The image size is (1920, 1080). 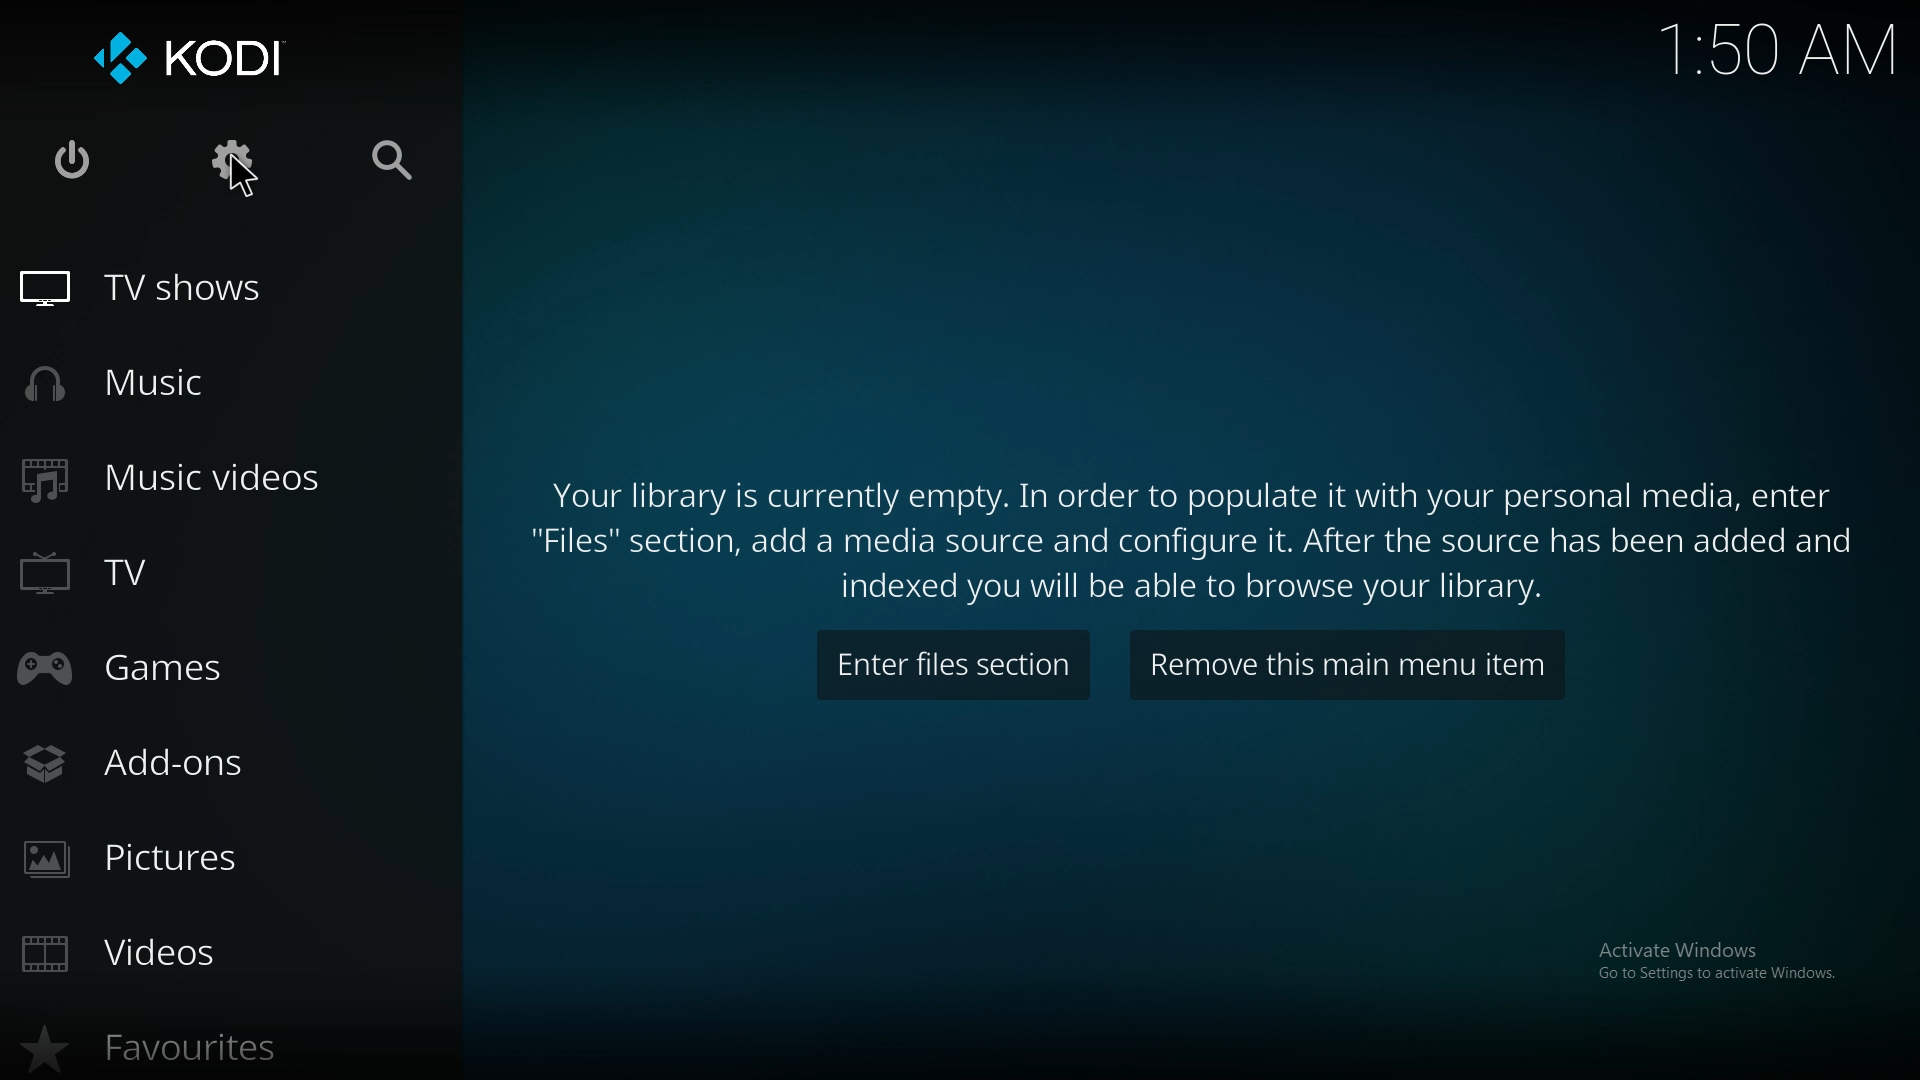 I want to click on tv, so click(x=138, y=569).